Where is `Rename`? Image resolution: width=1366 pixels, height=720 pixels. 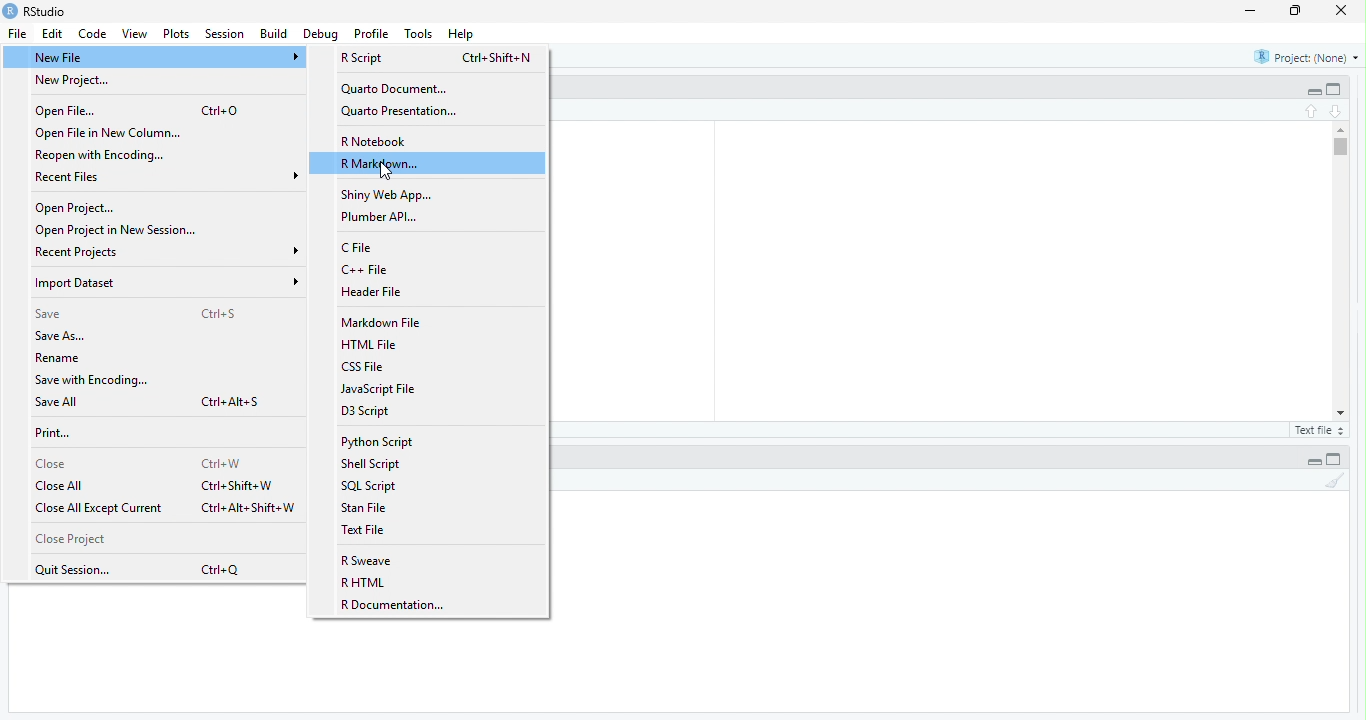 Rename is located at coordinates (60, 358).